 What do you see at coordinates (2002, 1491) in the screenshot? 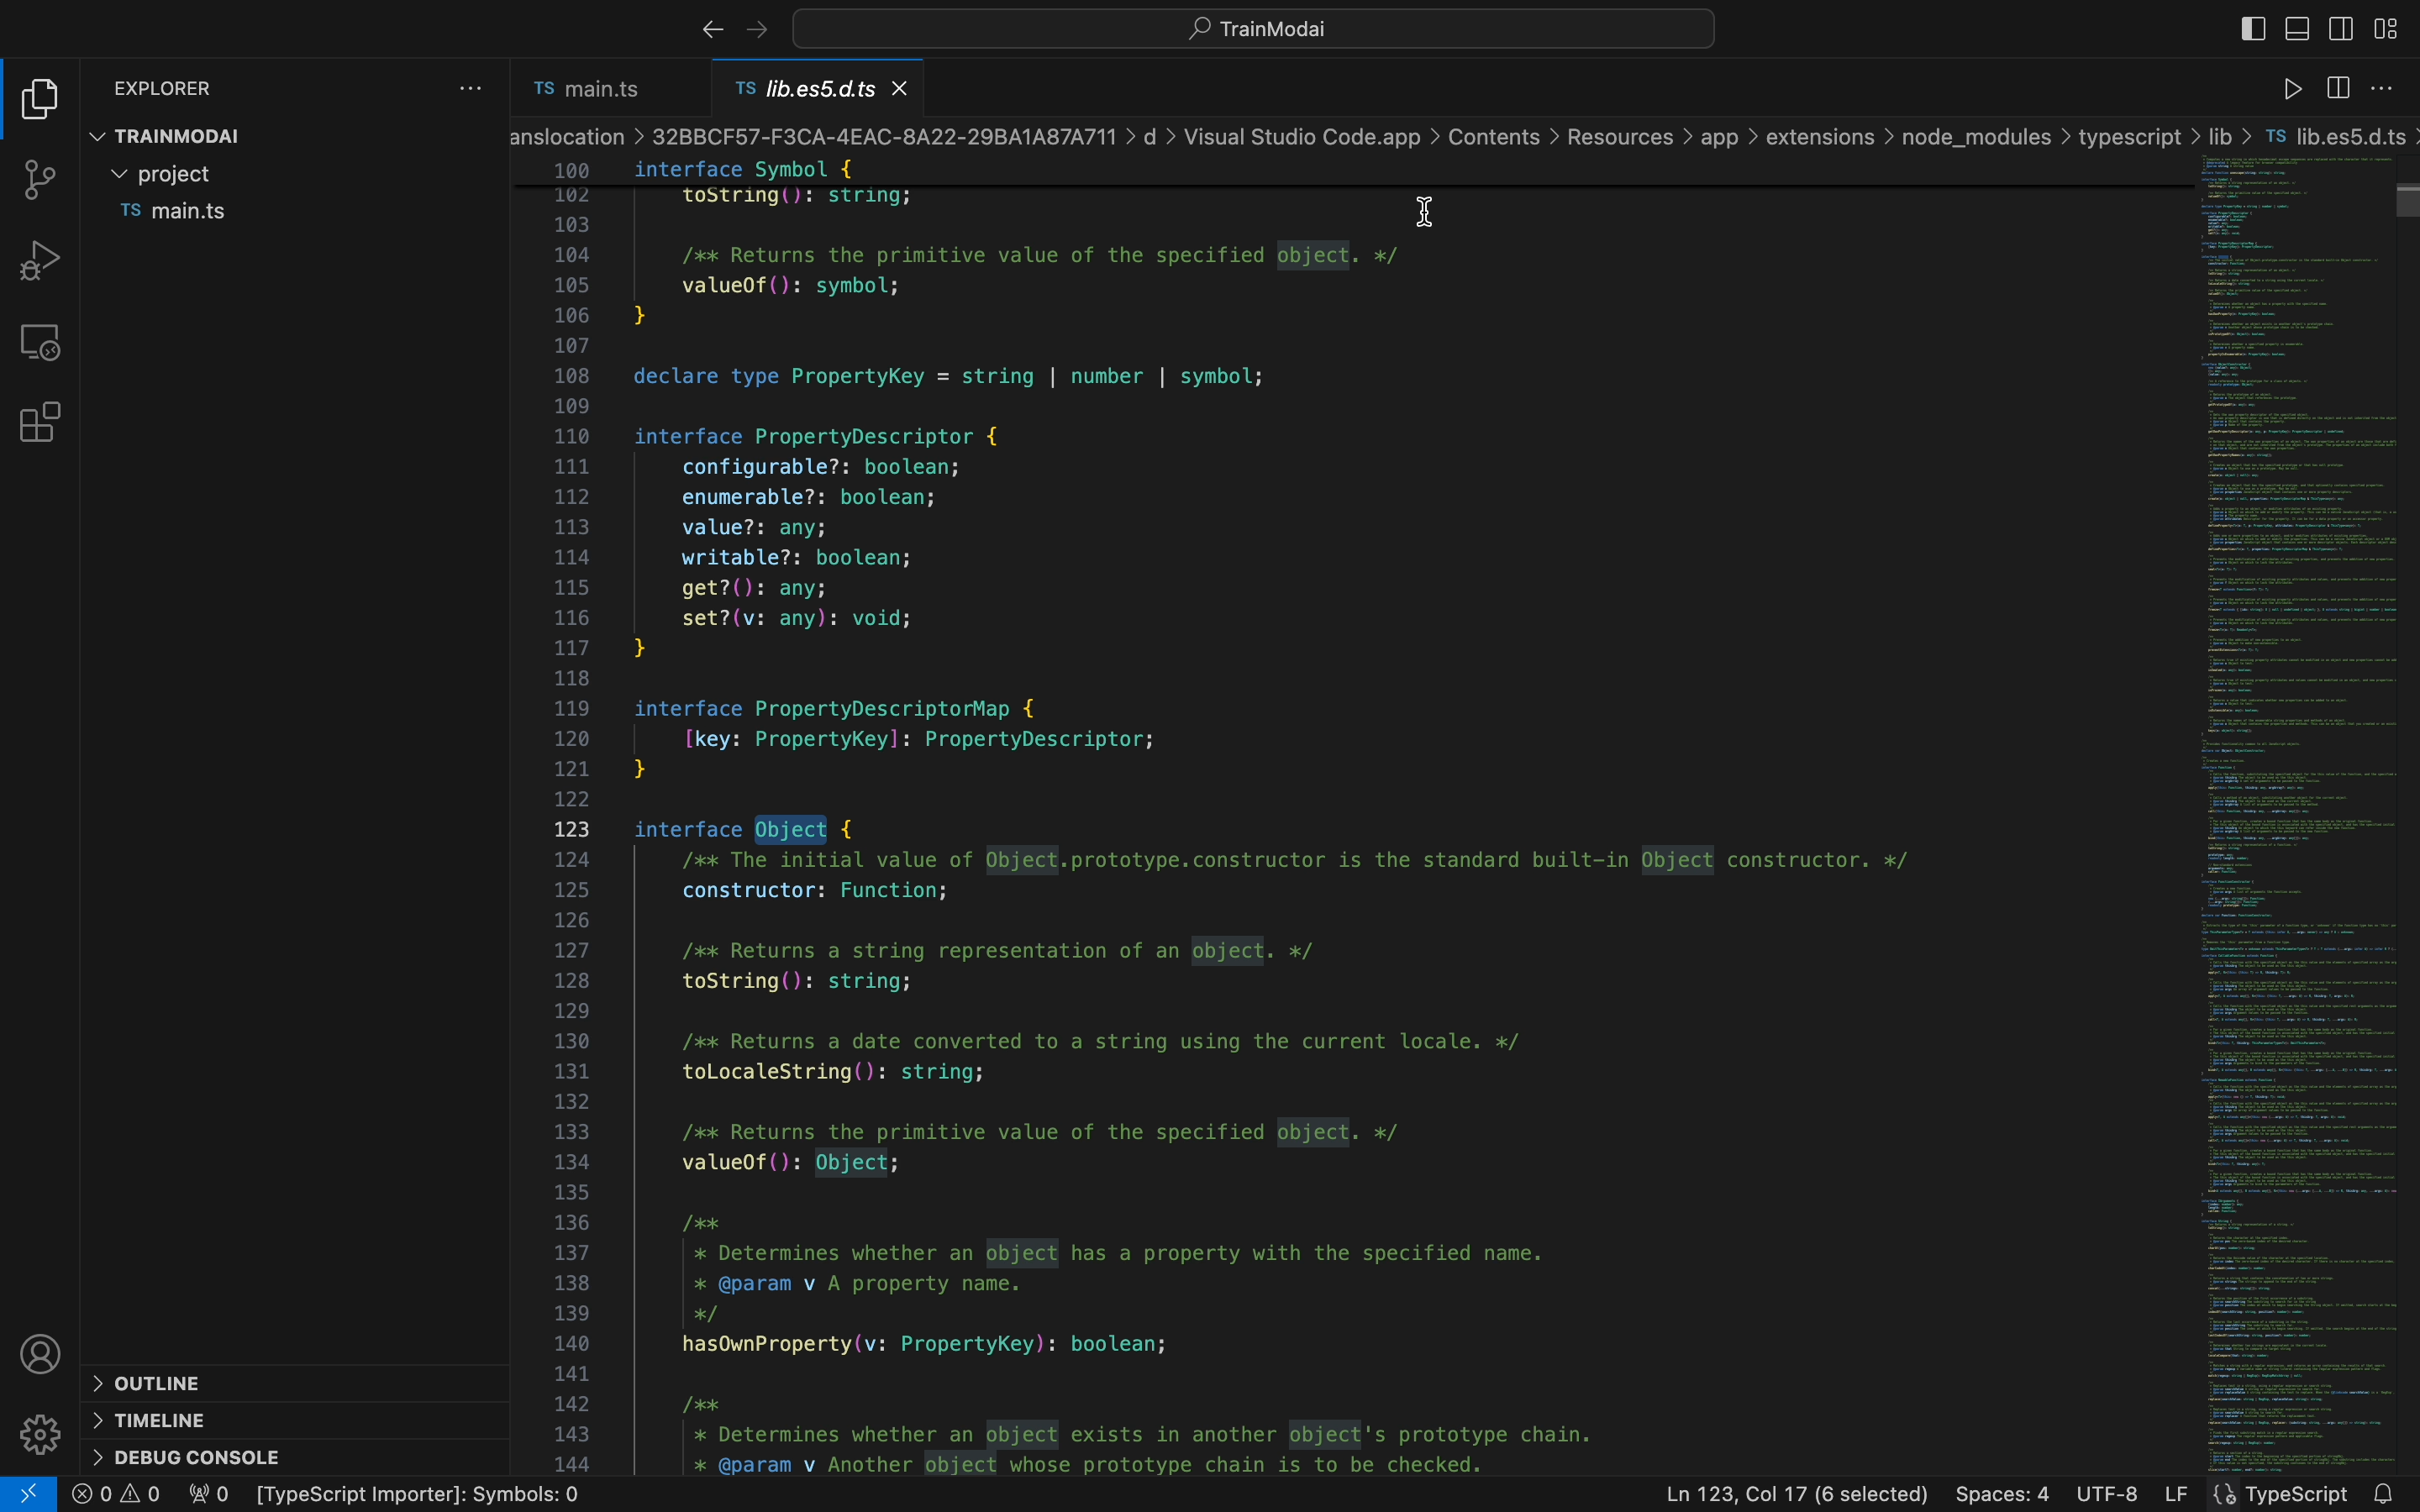
I see `Spaces : 4` at bounding box center [2002, 1491].